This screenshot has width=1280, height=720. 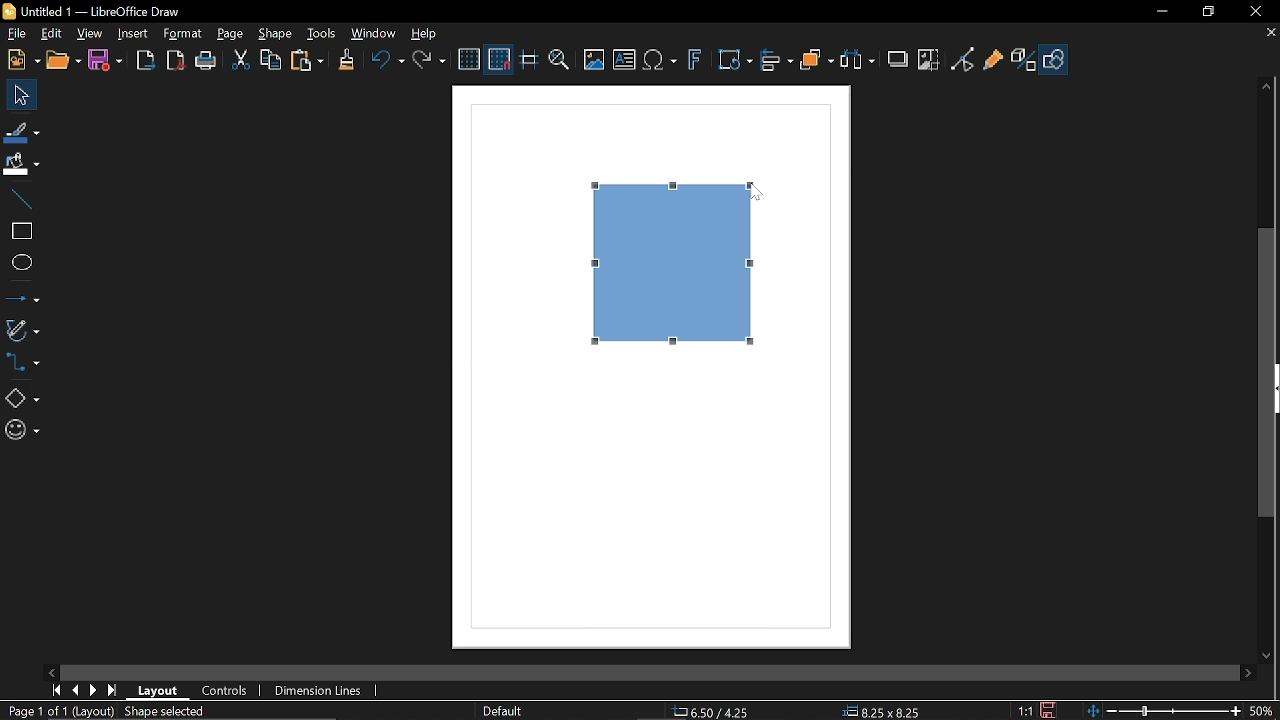 What do you see at coordinates (20, 263) in the screenshot?
I see `Ellipse ` at bounding box center [20, 263].